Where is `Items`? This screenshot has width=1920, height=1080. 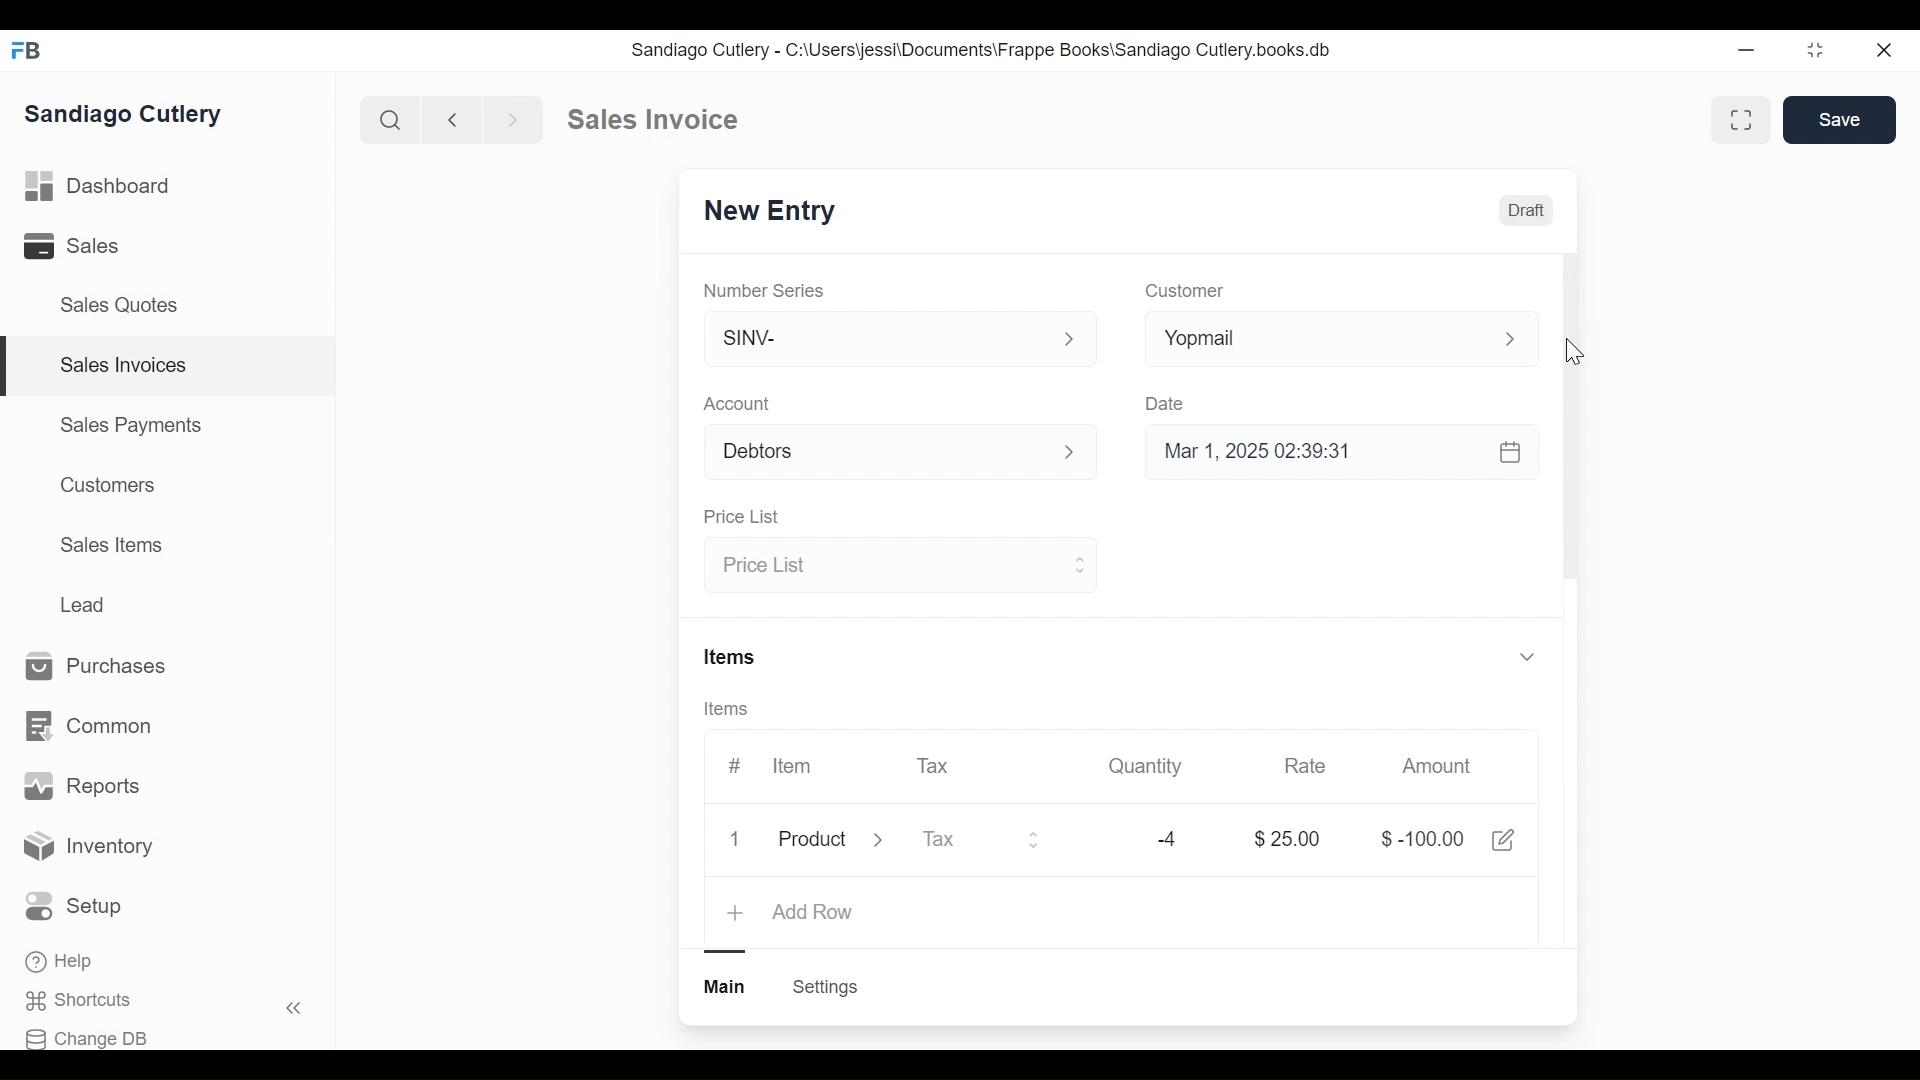 Items is located at coordinates (728, 709).